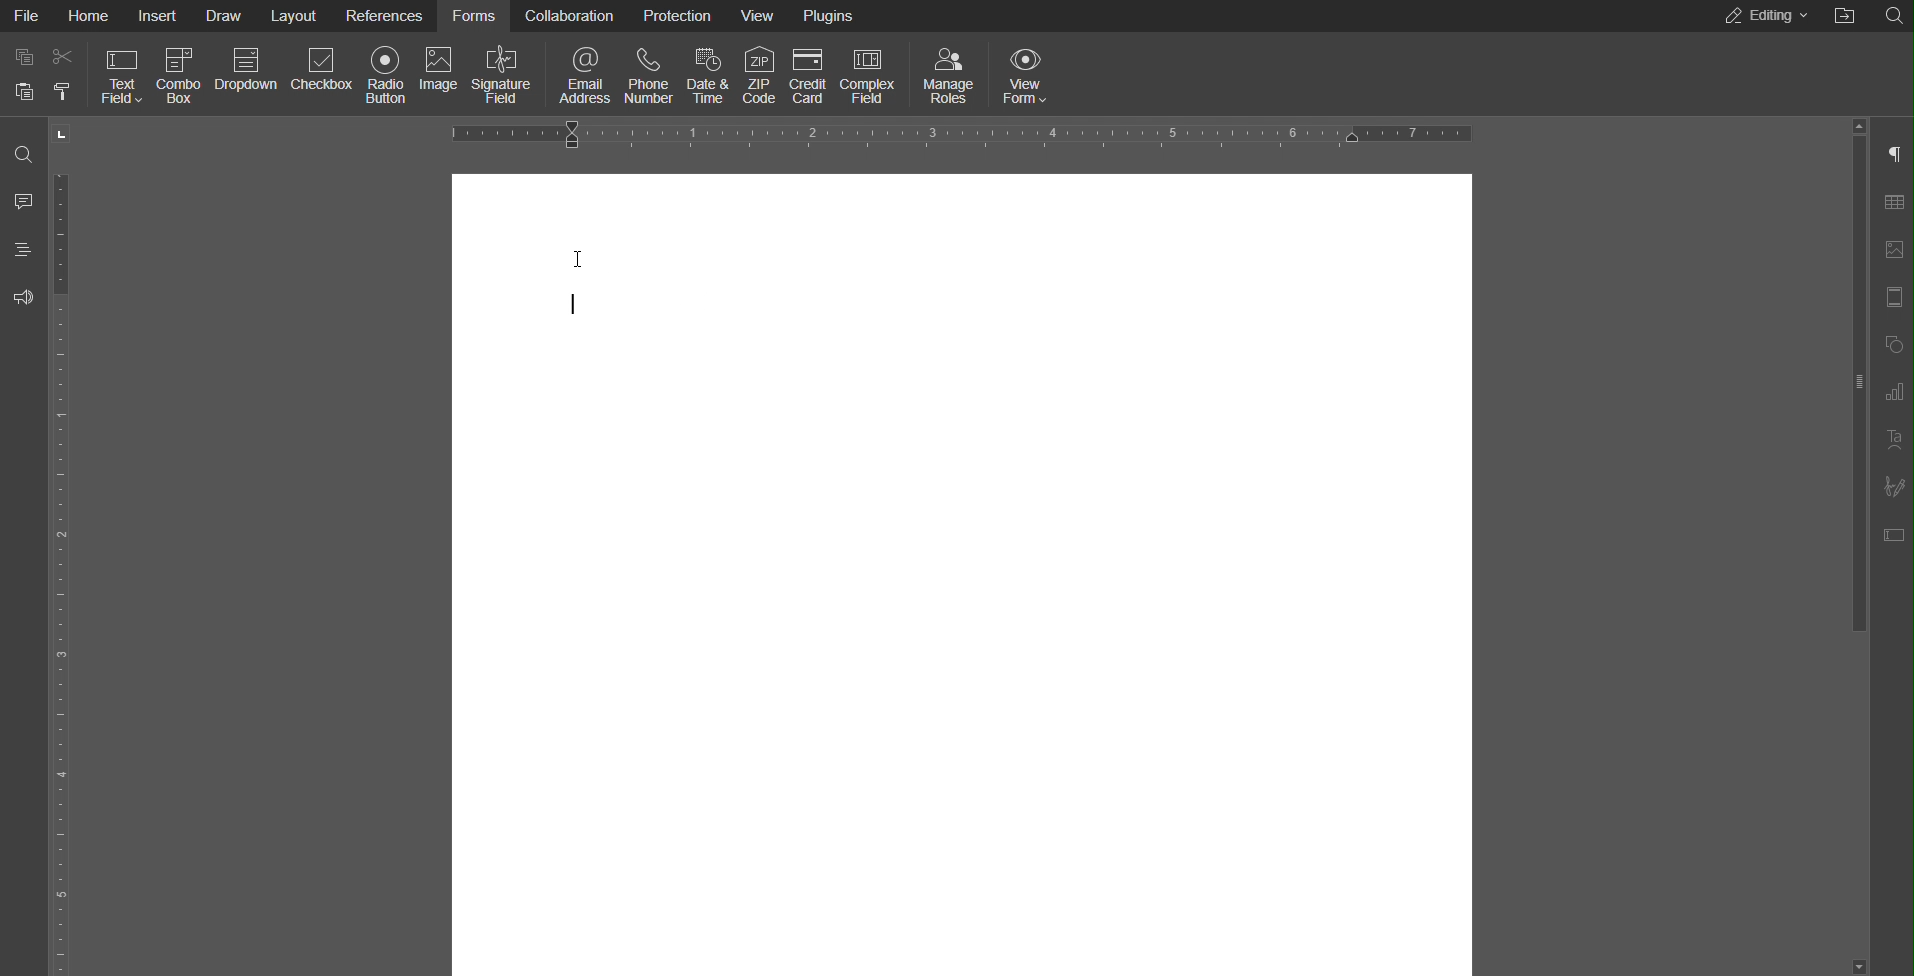 The image size is (1914, 976). What do you see at coordinates (22, 250) in the screenshot?
I see `Headings` at bounding box center [22, 250].